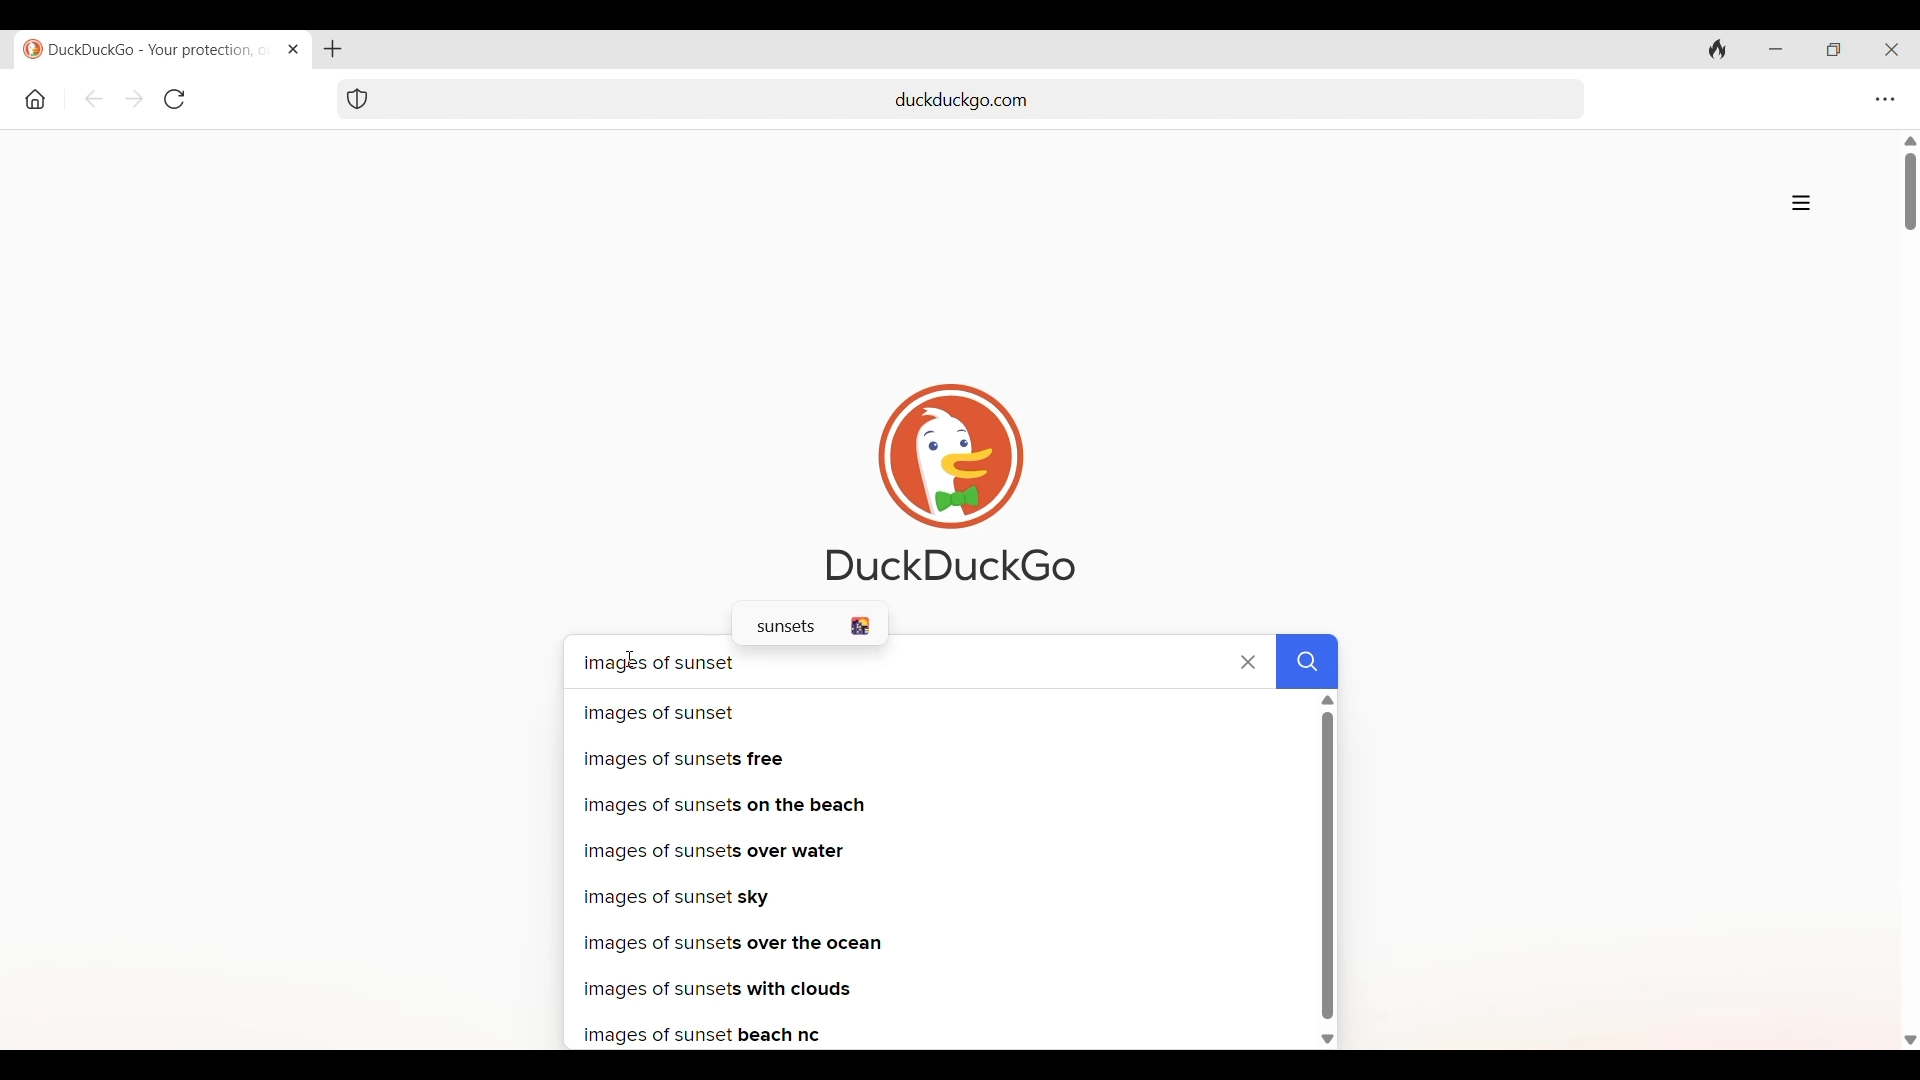 The height and width of the screenshot is (1080, 1920). I want to click on Cursor , so click(633, 659).